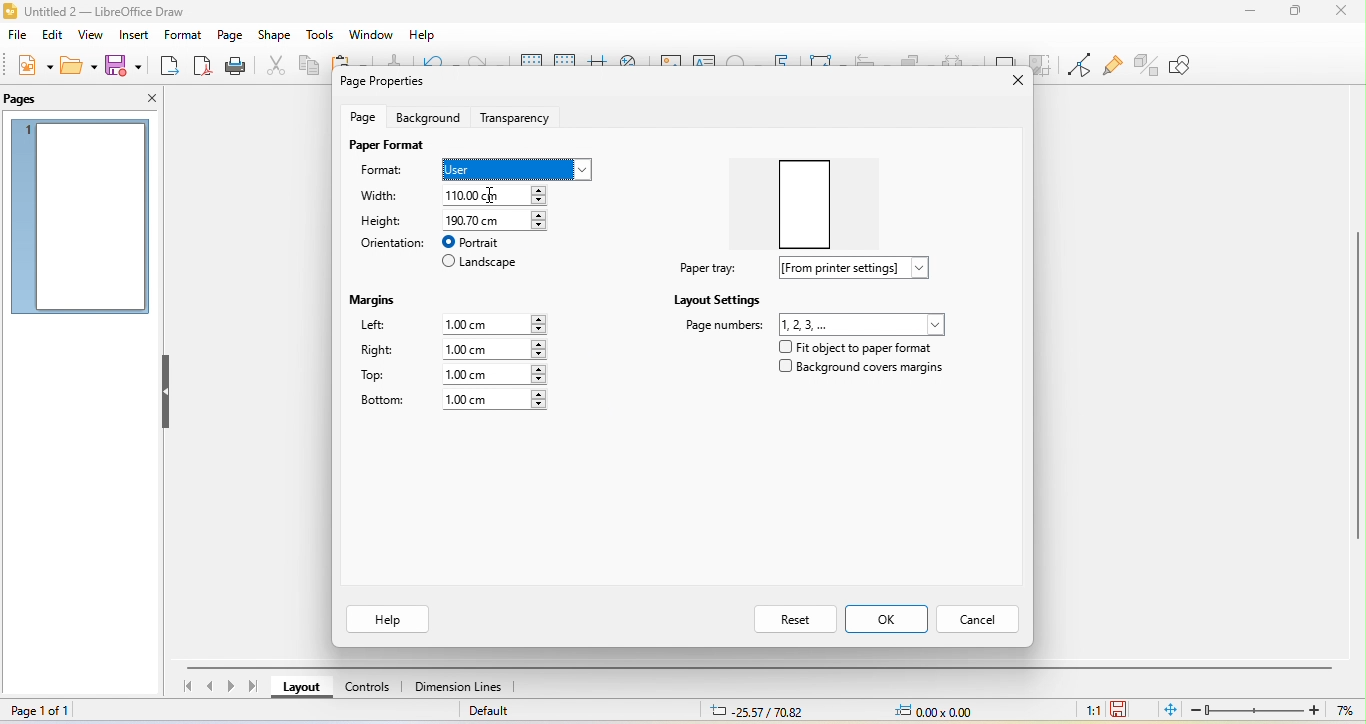 The width and height of the screenshot is (1366, 724). Describe the element at coordinates (234, 687) in the screenshot. I see `next page` at that location.